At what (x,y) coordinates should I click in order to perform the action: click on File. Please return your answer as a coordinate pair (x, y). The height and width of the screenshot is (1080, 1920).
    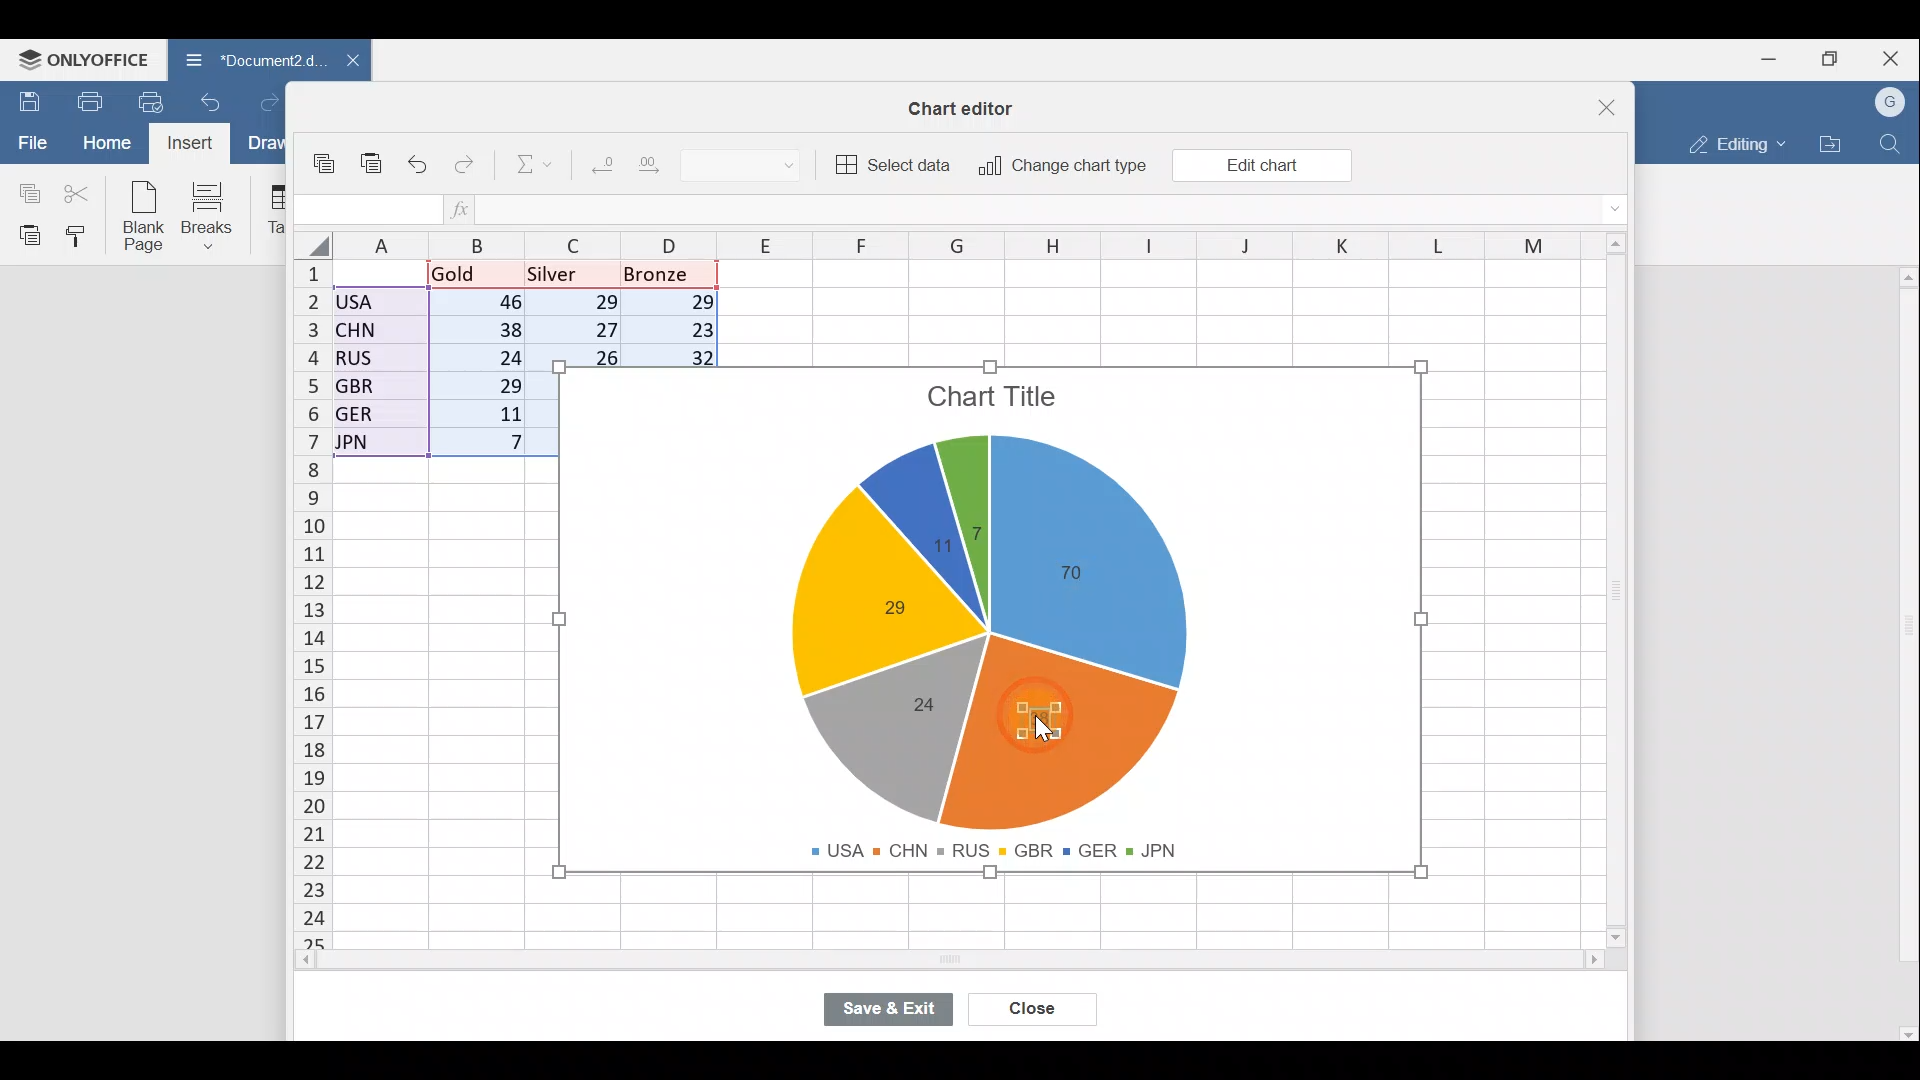
    Looking at the image, I should click on (30, 141).